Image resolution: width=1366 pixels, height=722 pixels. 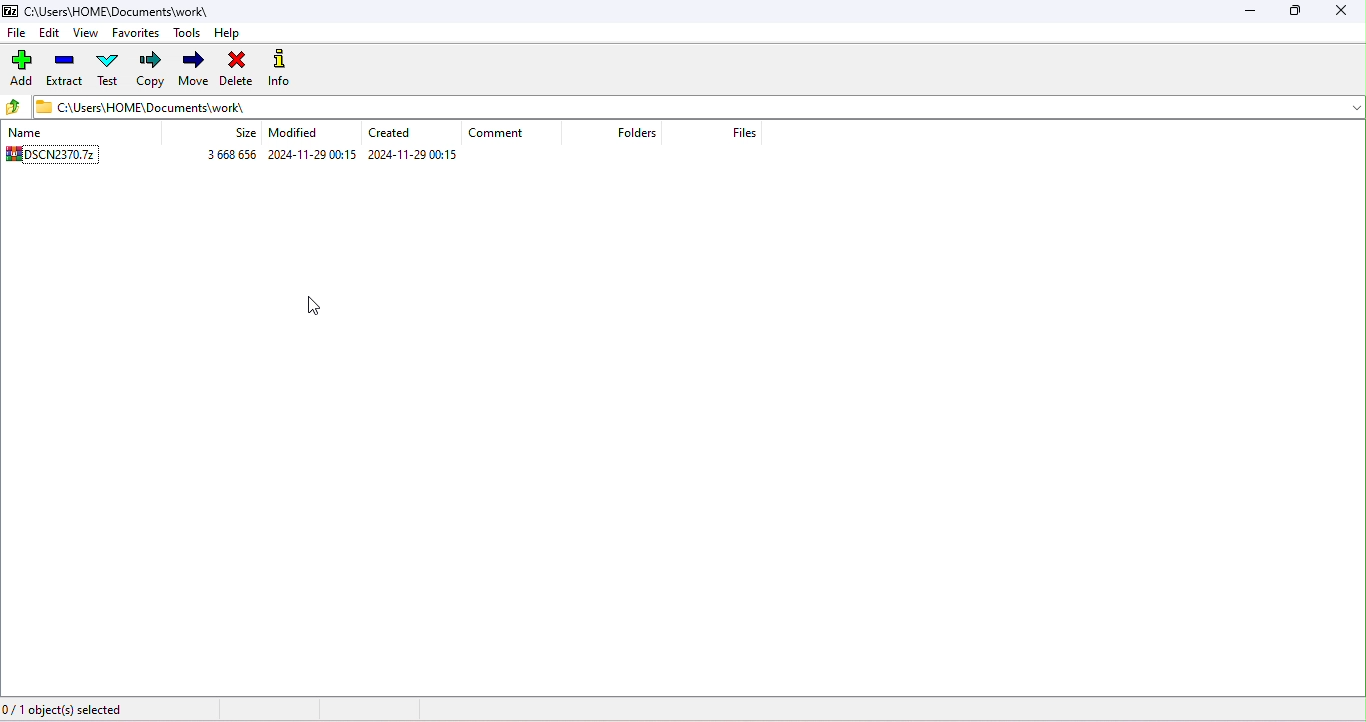 I want to click on modification date, so click(x=300, y=135).